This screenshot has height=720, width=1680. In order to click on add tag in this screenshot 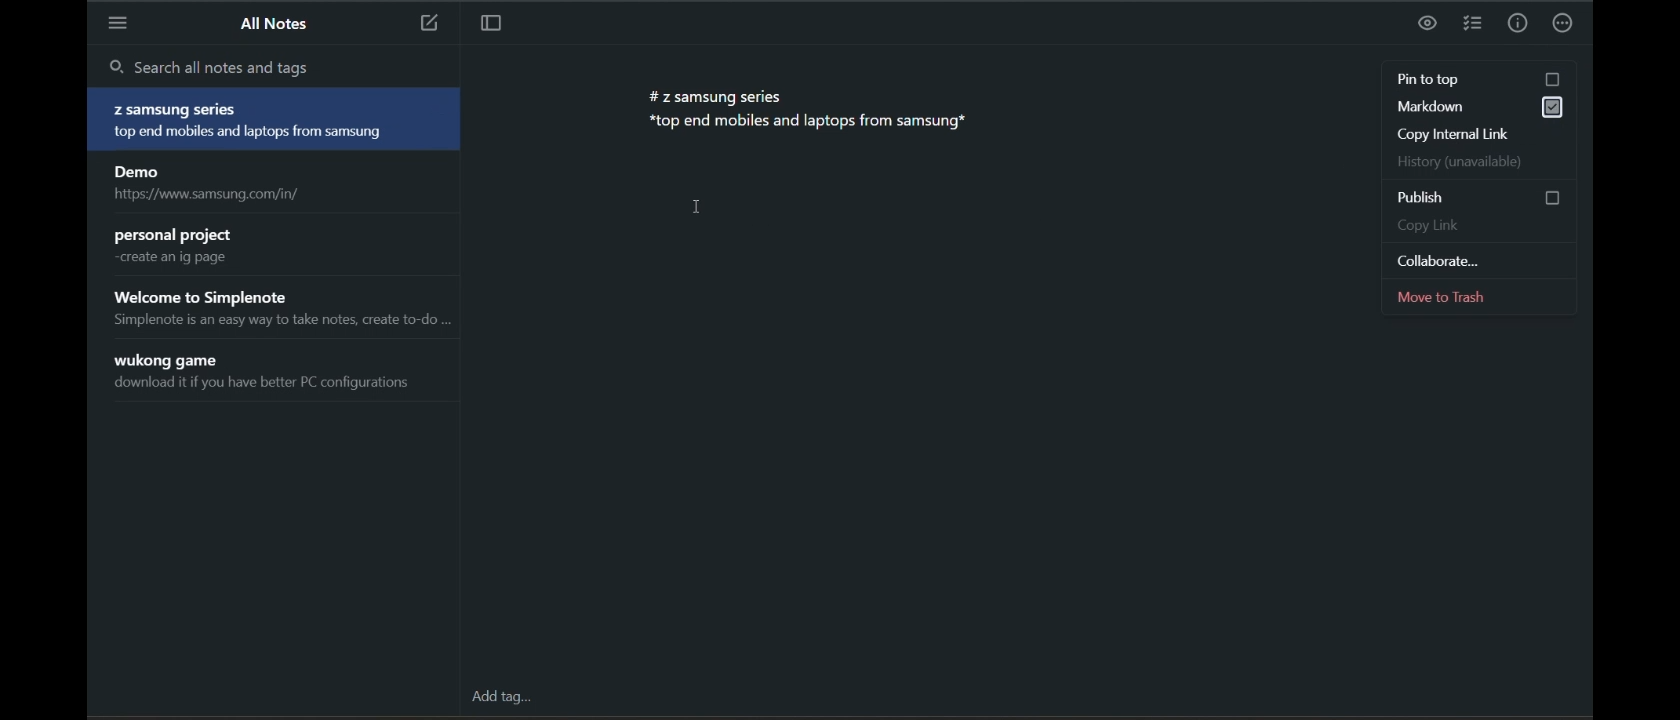, I will do `click(509, 696)`.